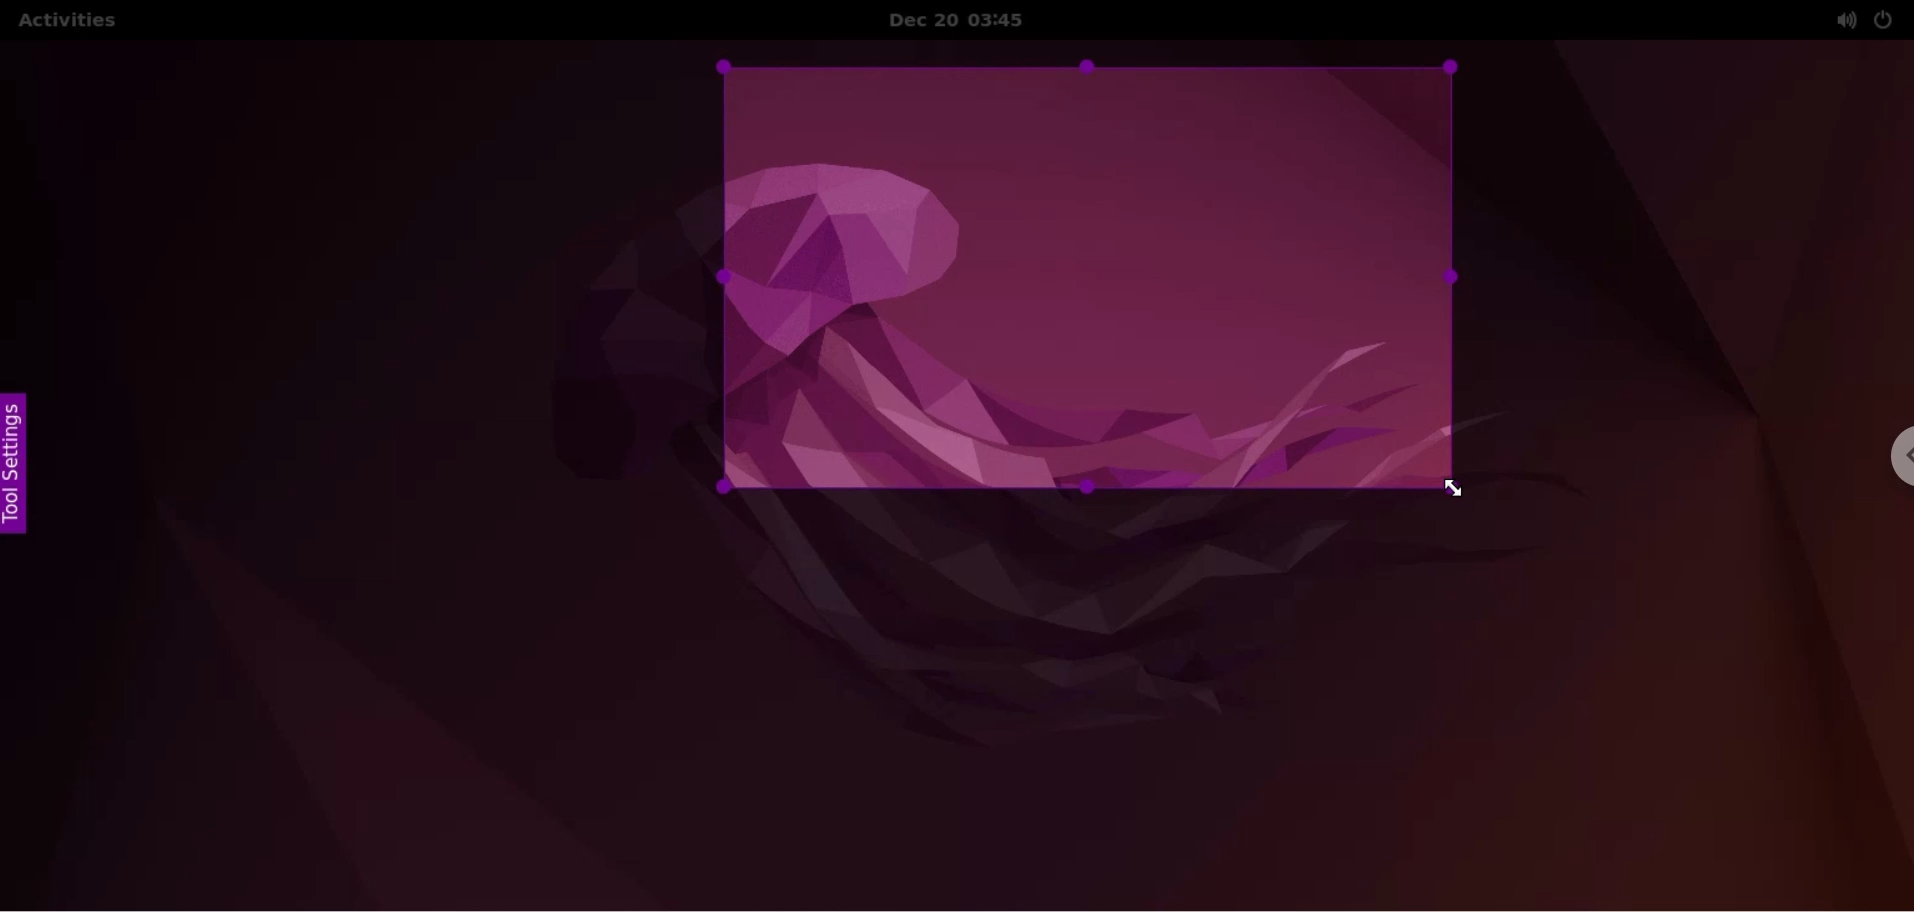 The width and height of the screenshot is (1914, 912). Describe the element at coordinates (1451, 489) in the screenshot. I see `cursor` at that location.